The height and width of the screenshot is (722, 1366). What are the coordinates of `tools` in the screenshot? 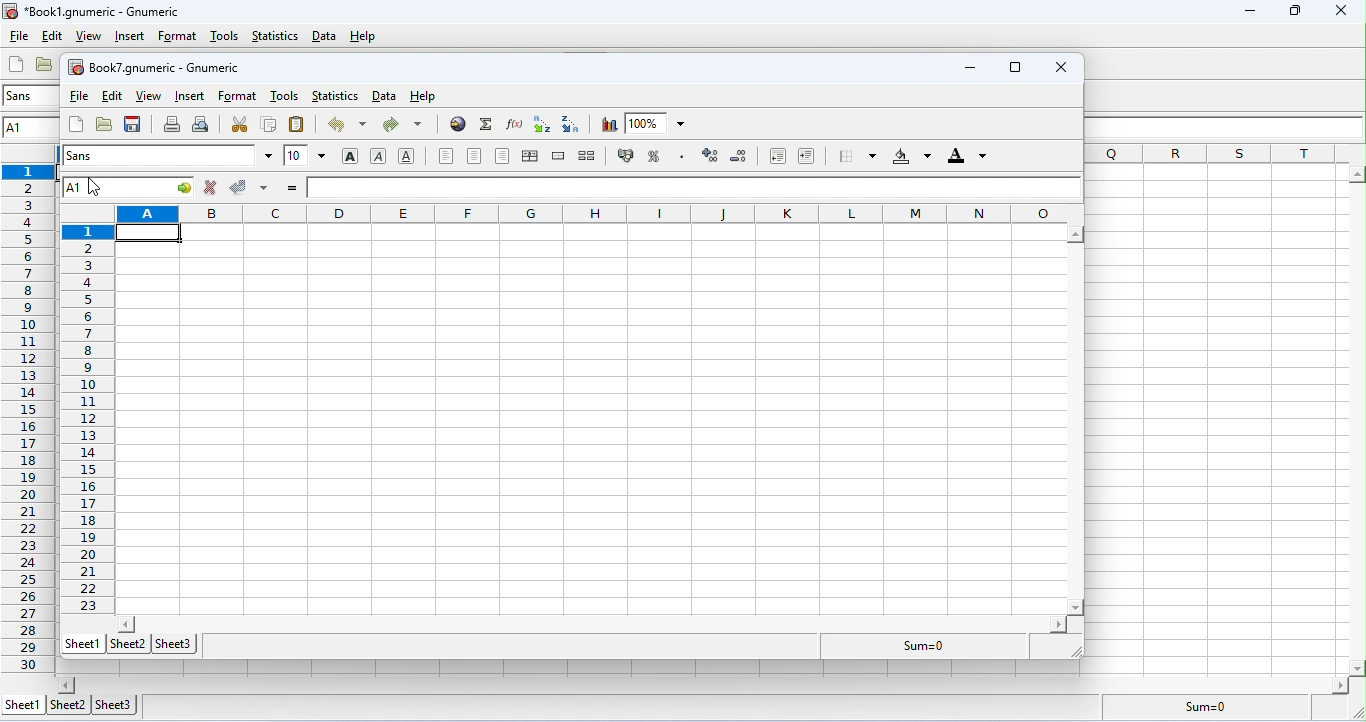 It's located at (226, 37).